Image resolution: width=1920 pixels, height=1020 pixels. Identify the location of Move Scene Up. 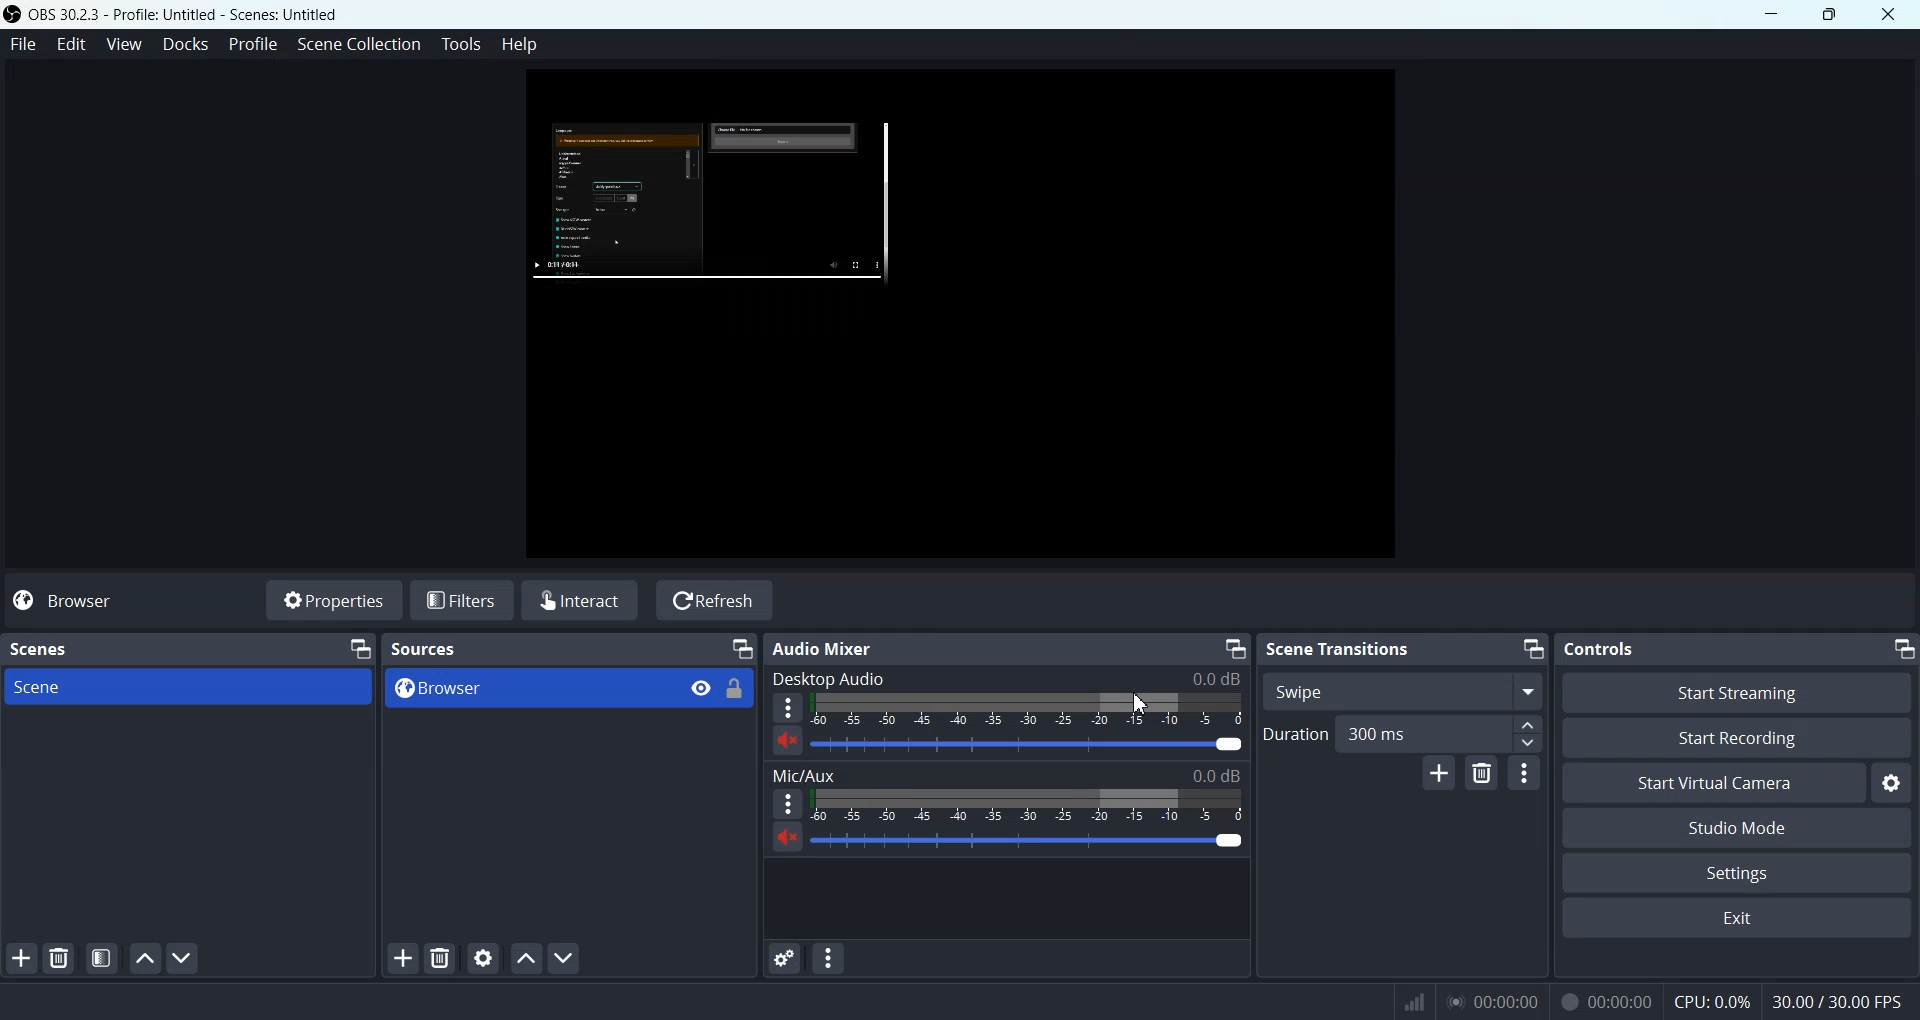
(527, 957).